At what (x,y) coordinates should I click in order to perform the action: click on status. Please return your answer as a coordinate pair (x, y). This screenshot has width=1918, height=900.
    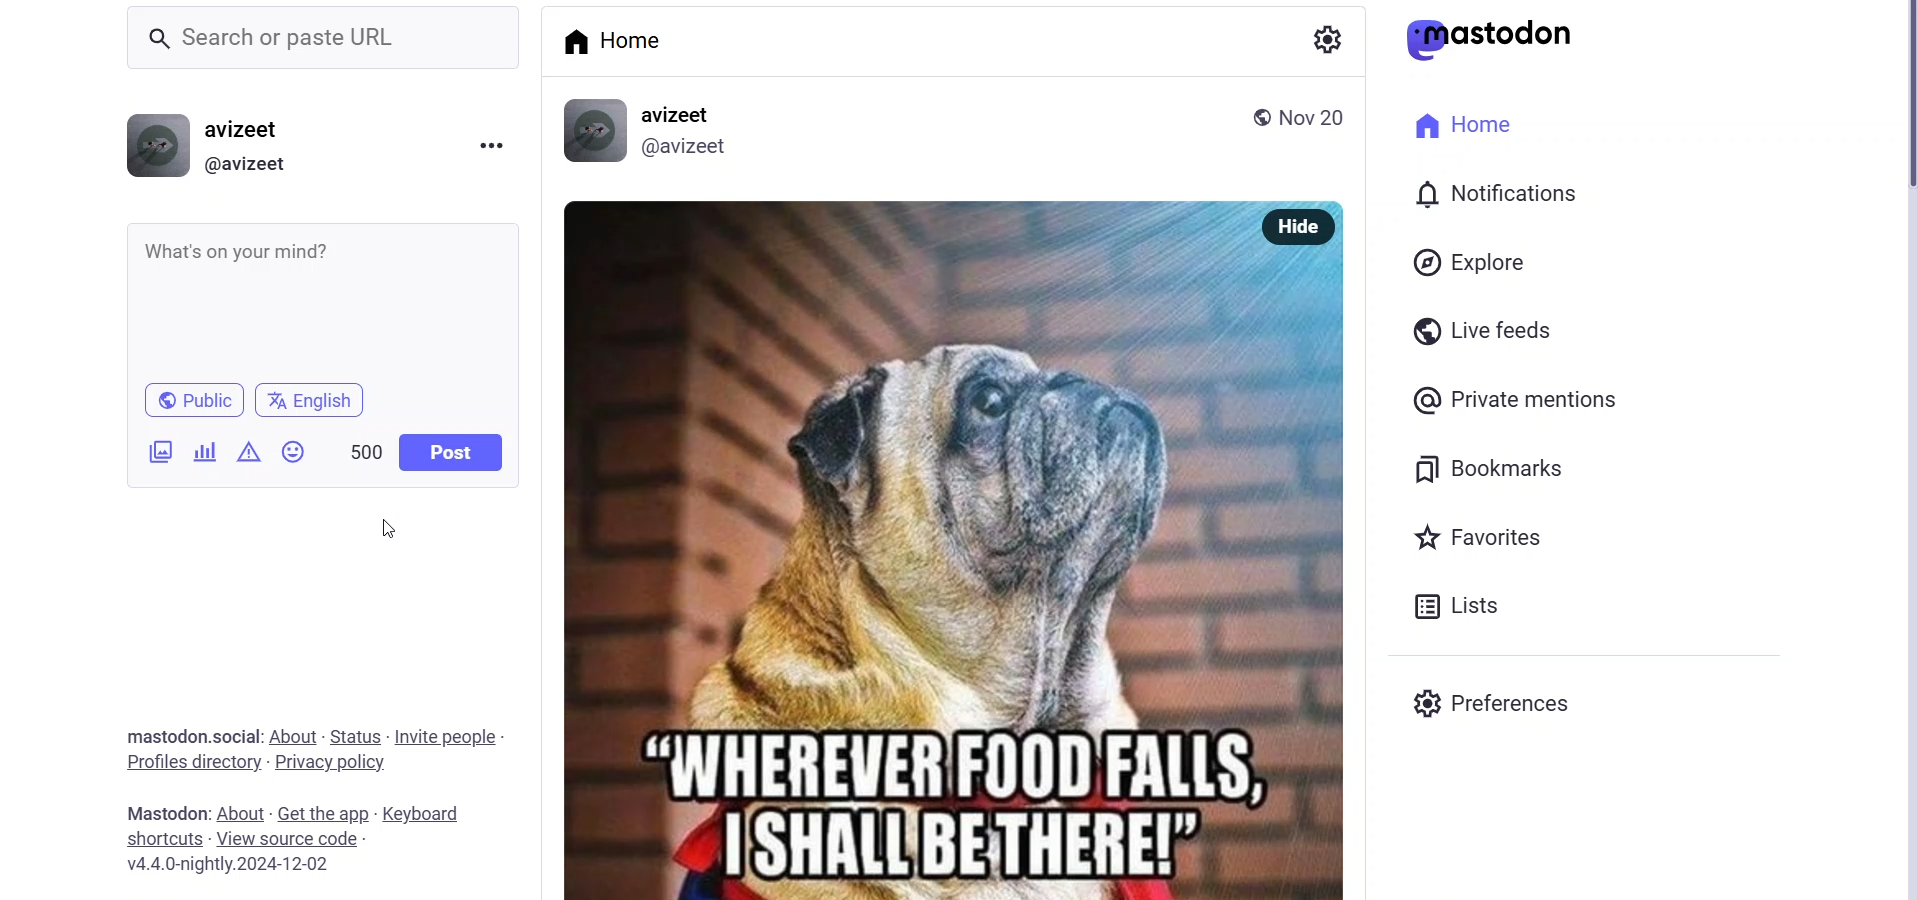
    Looking at the image, I should click on (356, 734).